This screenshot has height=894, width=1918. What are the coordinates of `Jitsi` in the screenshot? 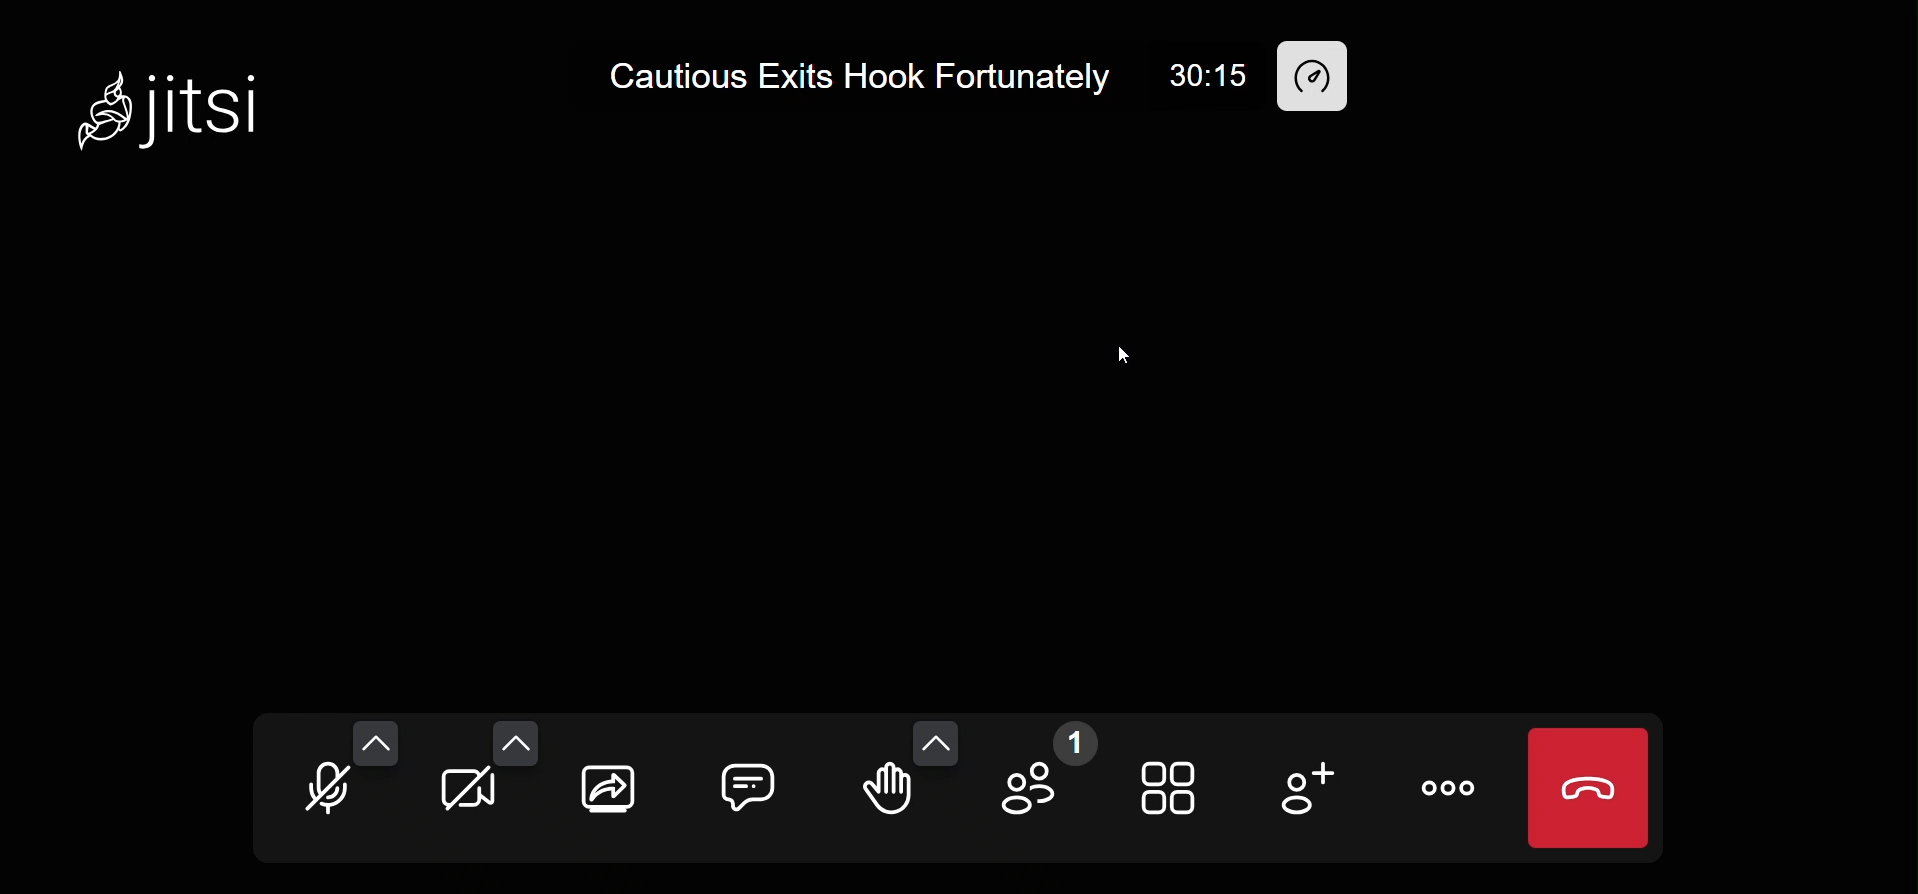 It's located at (176, 103).